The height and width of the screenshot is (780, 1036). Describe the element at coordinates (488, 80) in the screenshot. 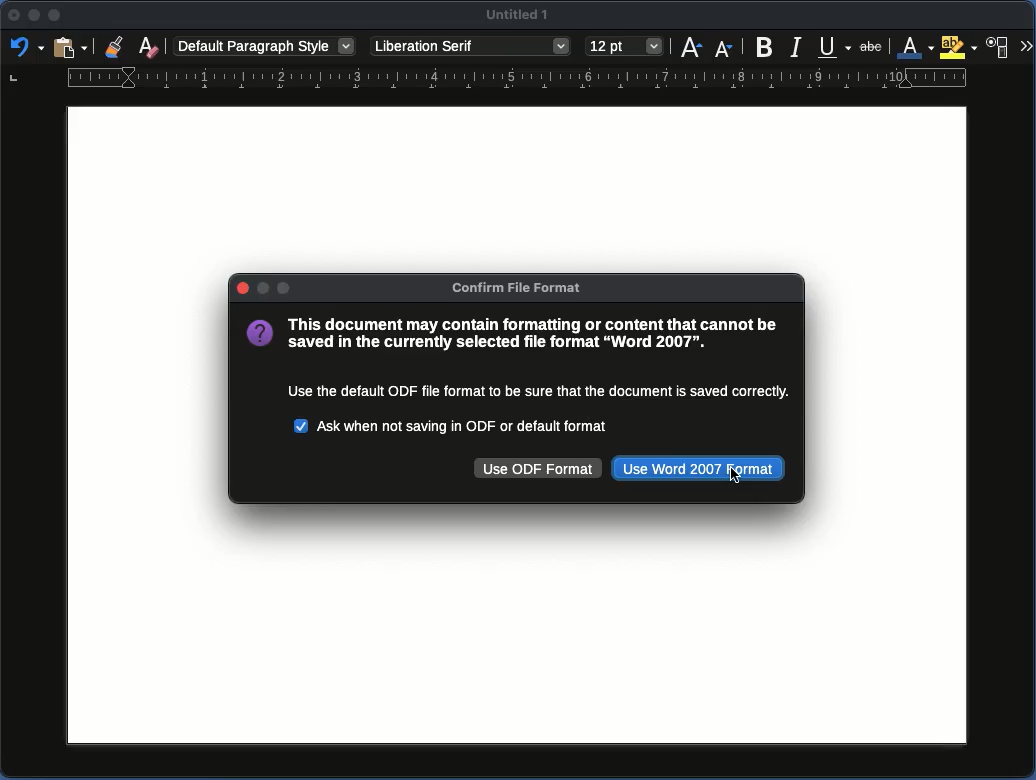

I see `Ruler` at that location.